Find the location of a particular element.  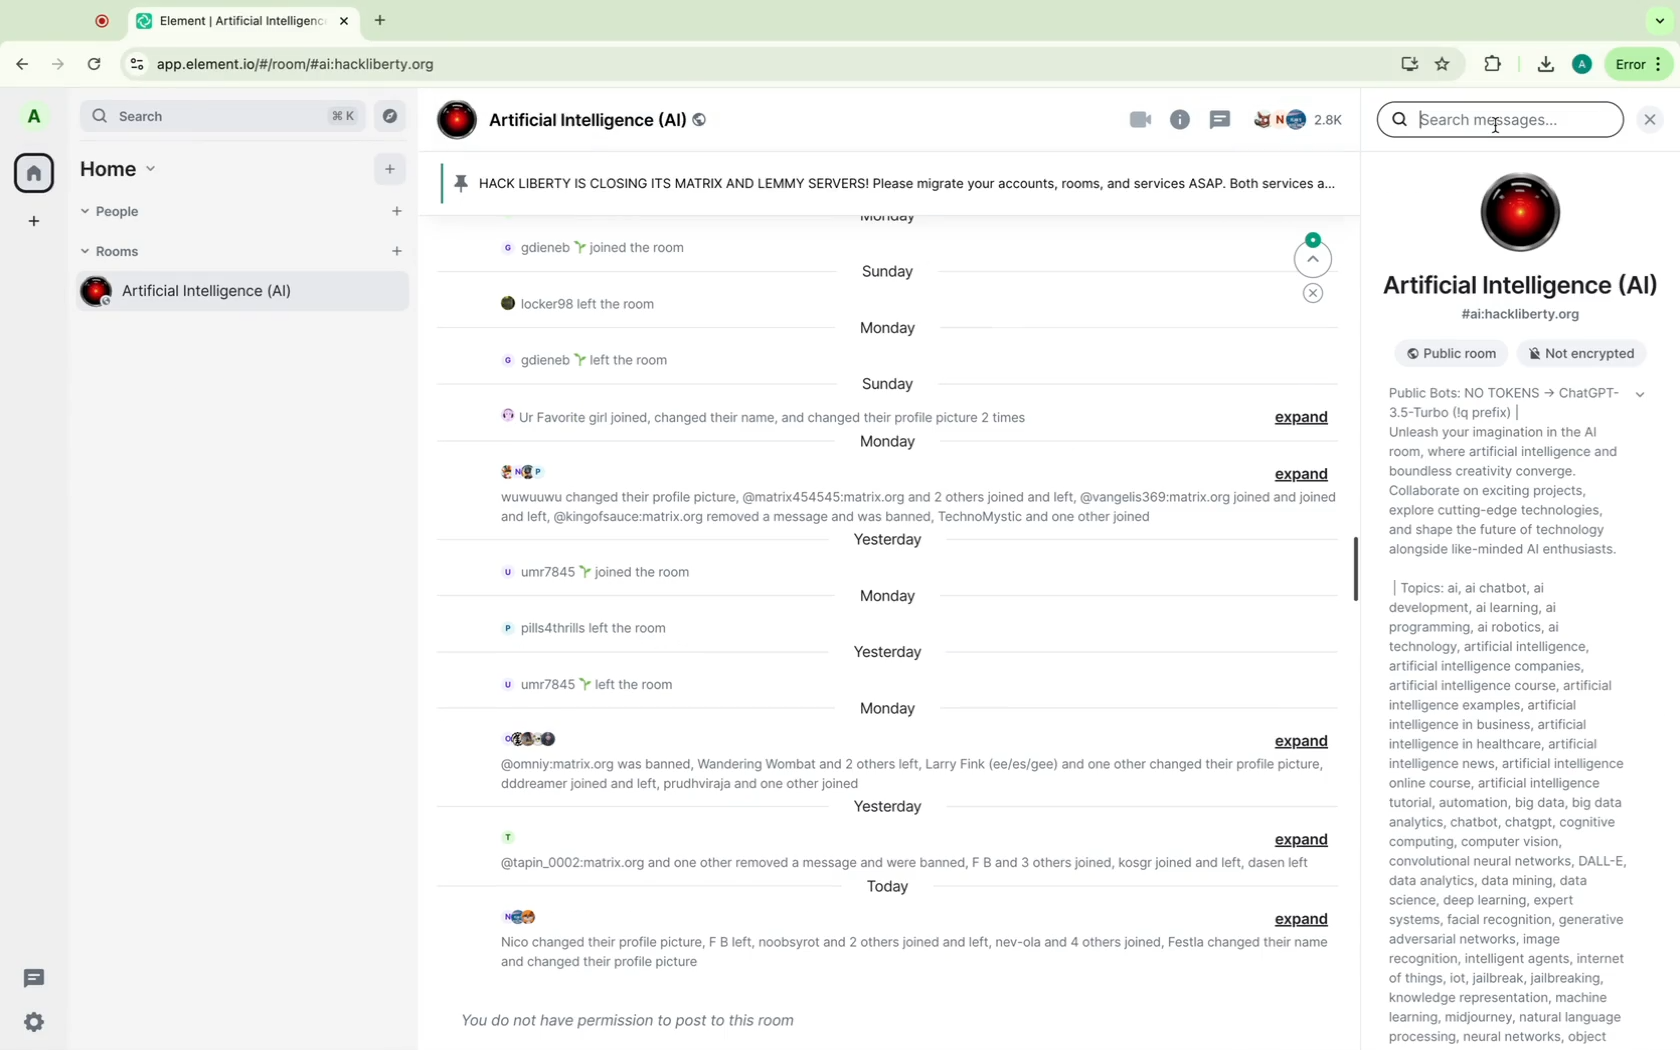

back is located at coordinates (29, 59).